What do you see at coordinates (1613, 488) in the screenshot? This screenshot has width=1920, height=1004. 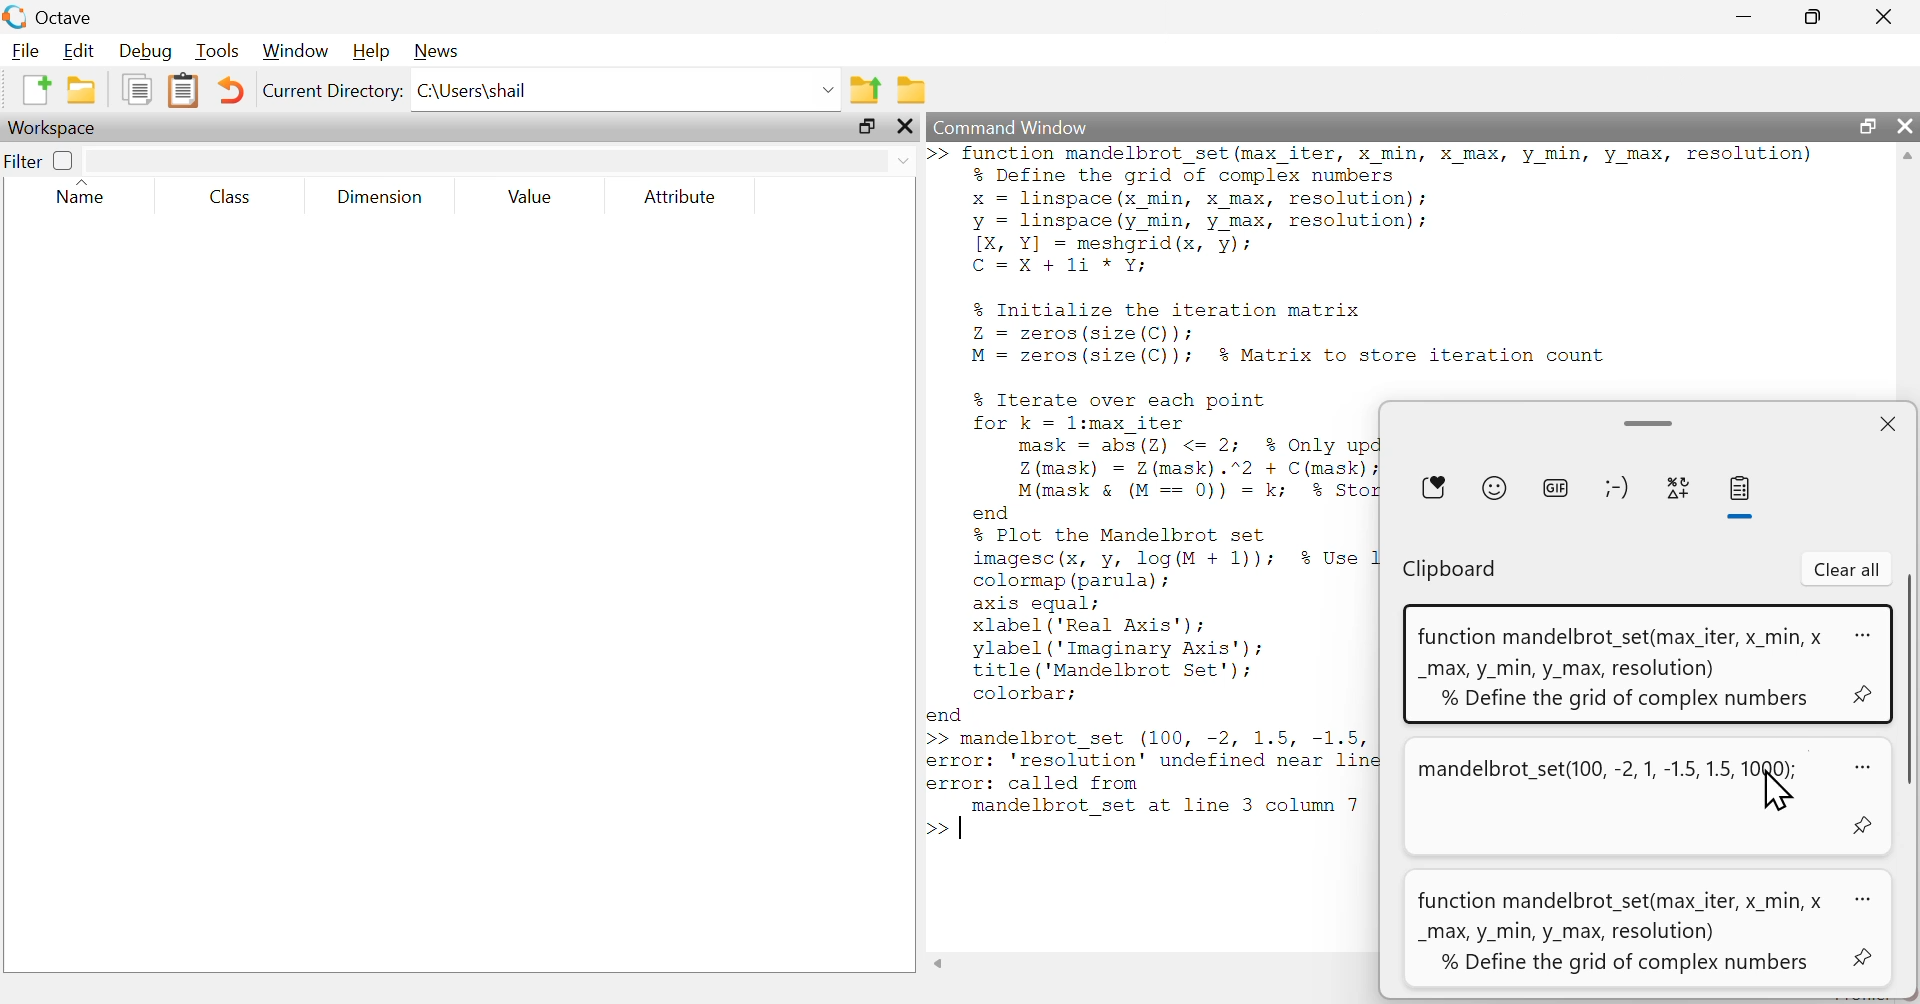 I see `character` at bounding box center [1613, 488].